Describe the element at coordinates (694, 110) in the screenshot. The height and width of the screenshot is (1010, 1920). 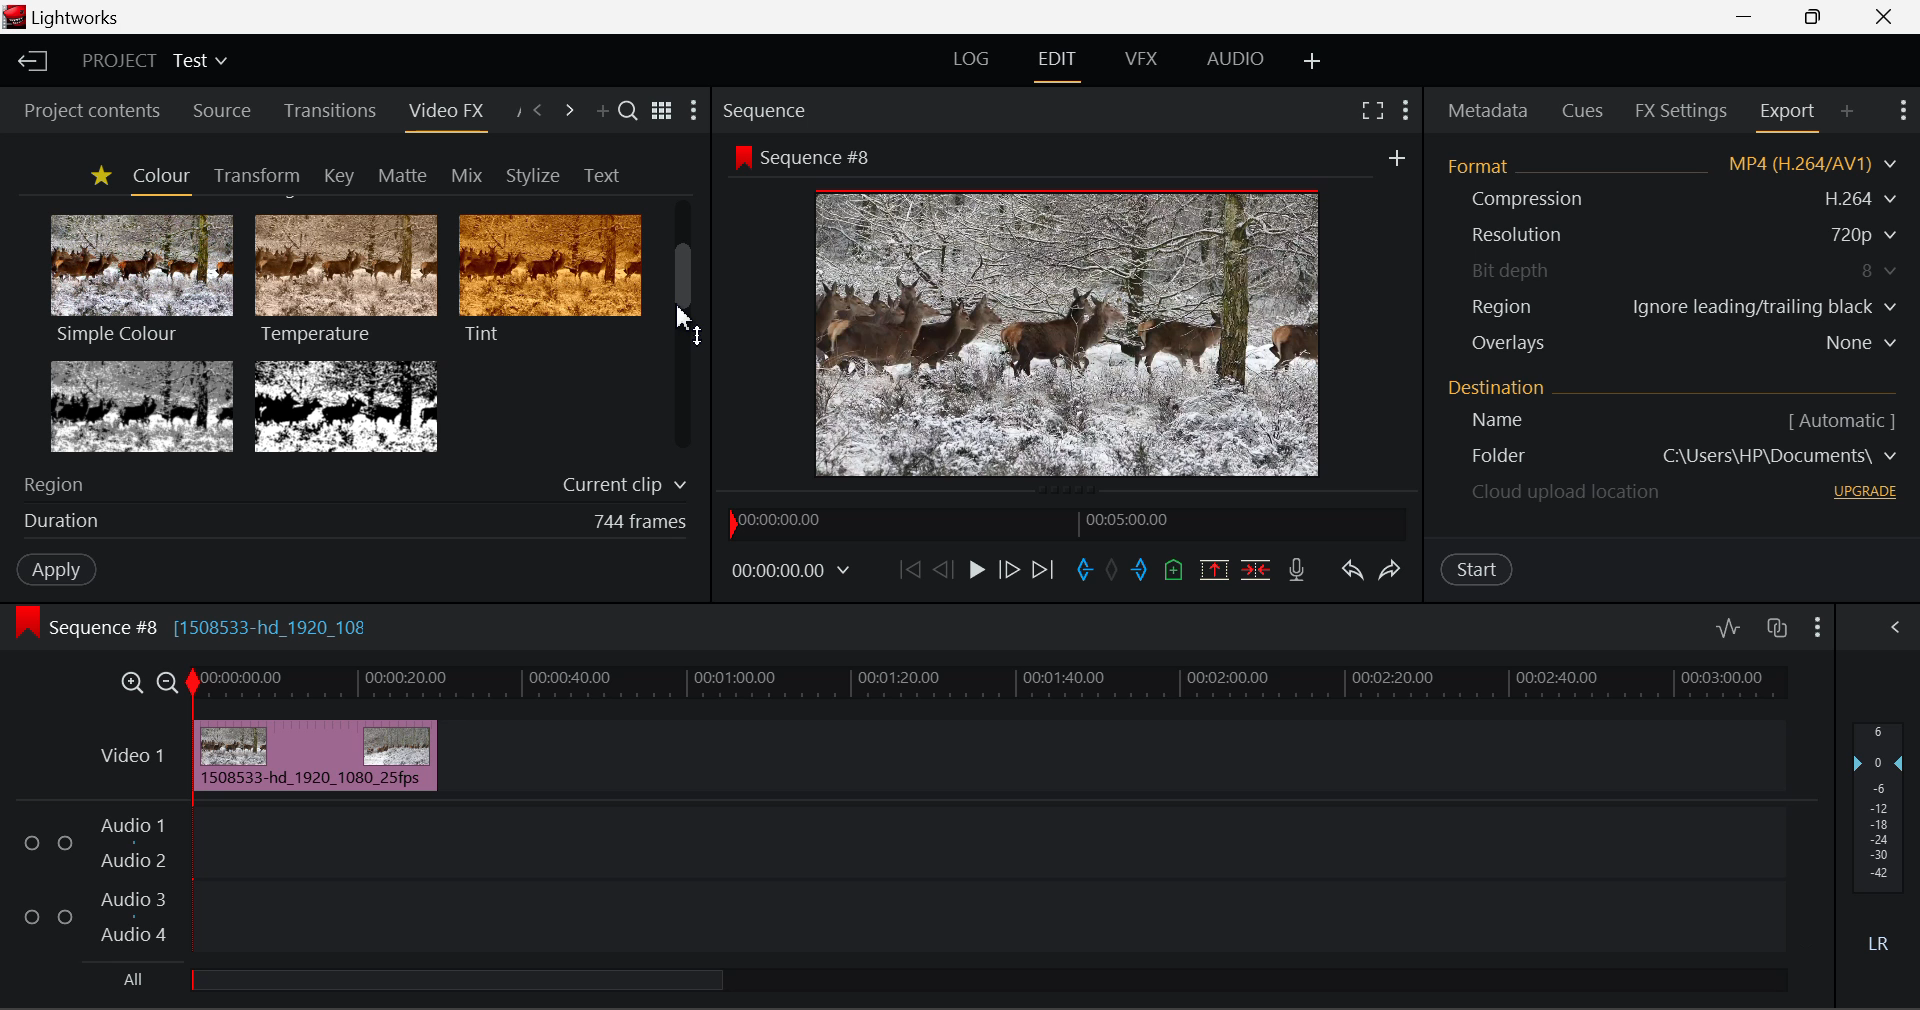
I see `Show Settings` at that location.